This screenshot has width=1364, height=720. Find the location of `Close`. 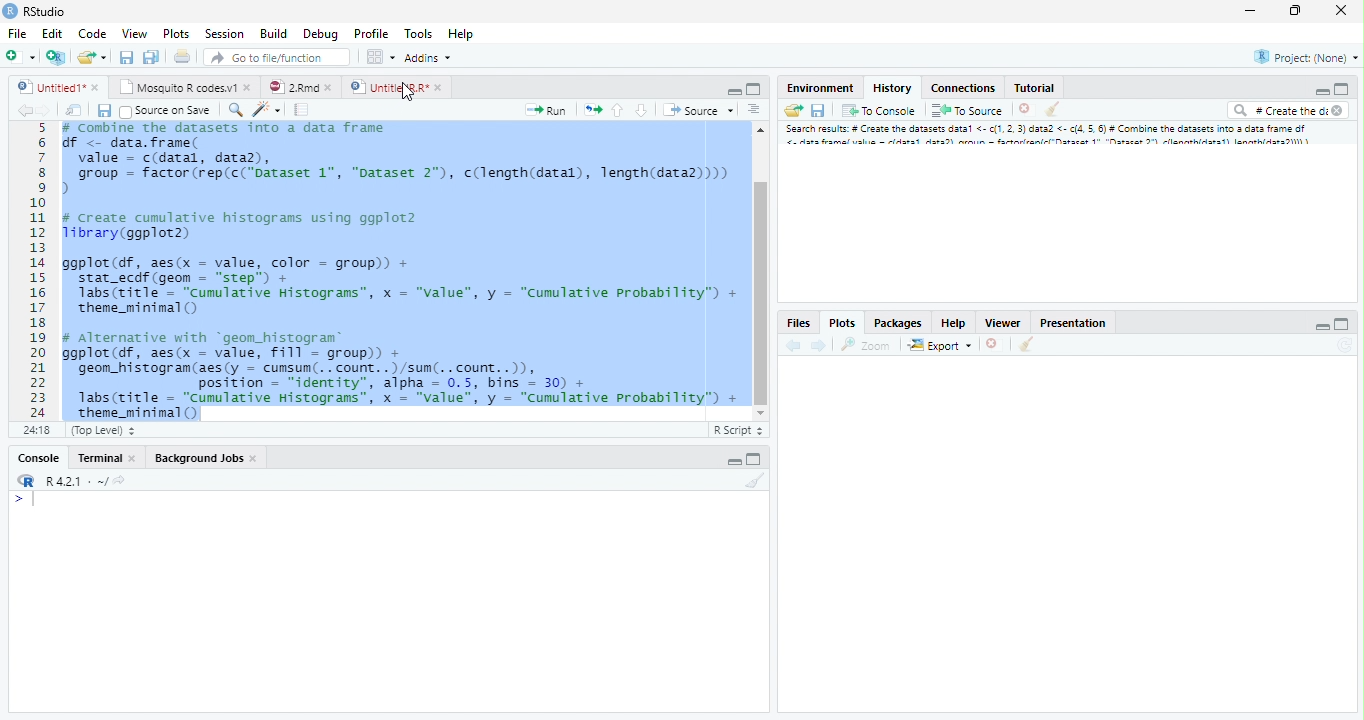

Close is located at coordinates (1339, 10).